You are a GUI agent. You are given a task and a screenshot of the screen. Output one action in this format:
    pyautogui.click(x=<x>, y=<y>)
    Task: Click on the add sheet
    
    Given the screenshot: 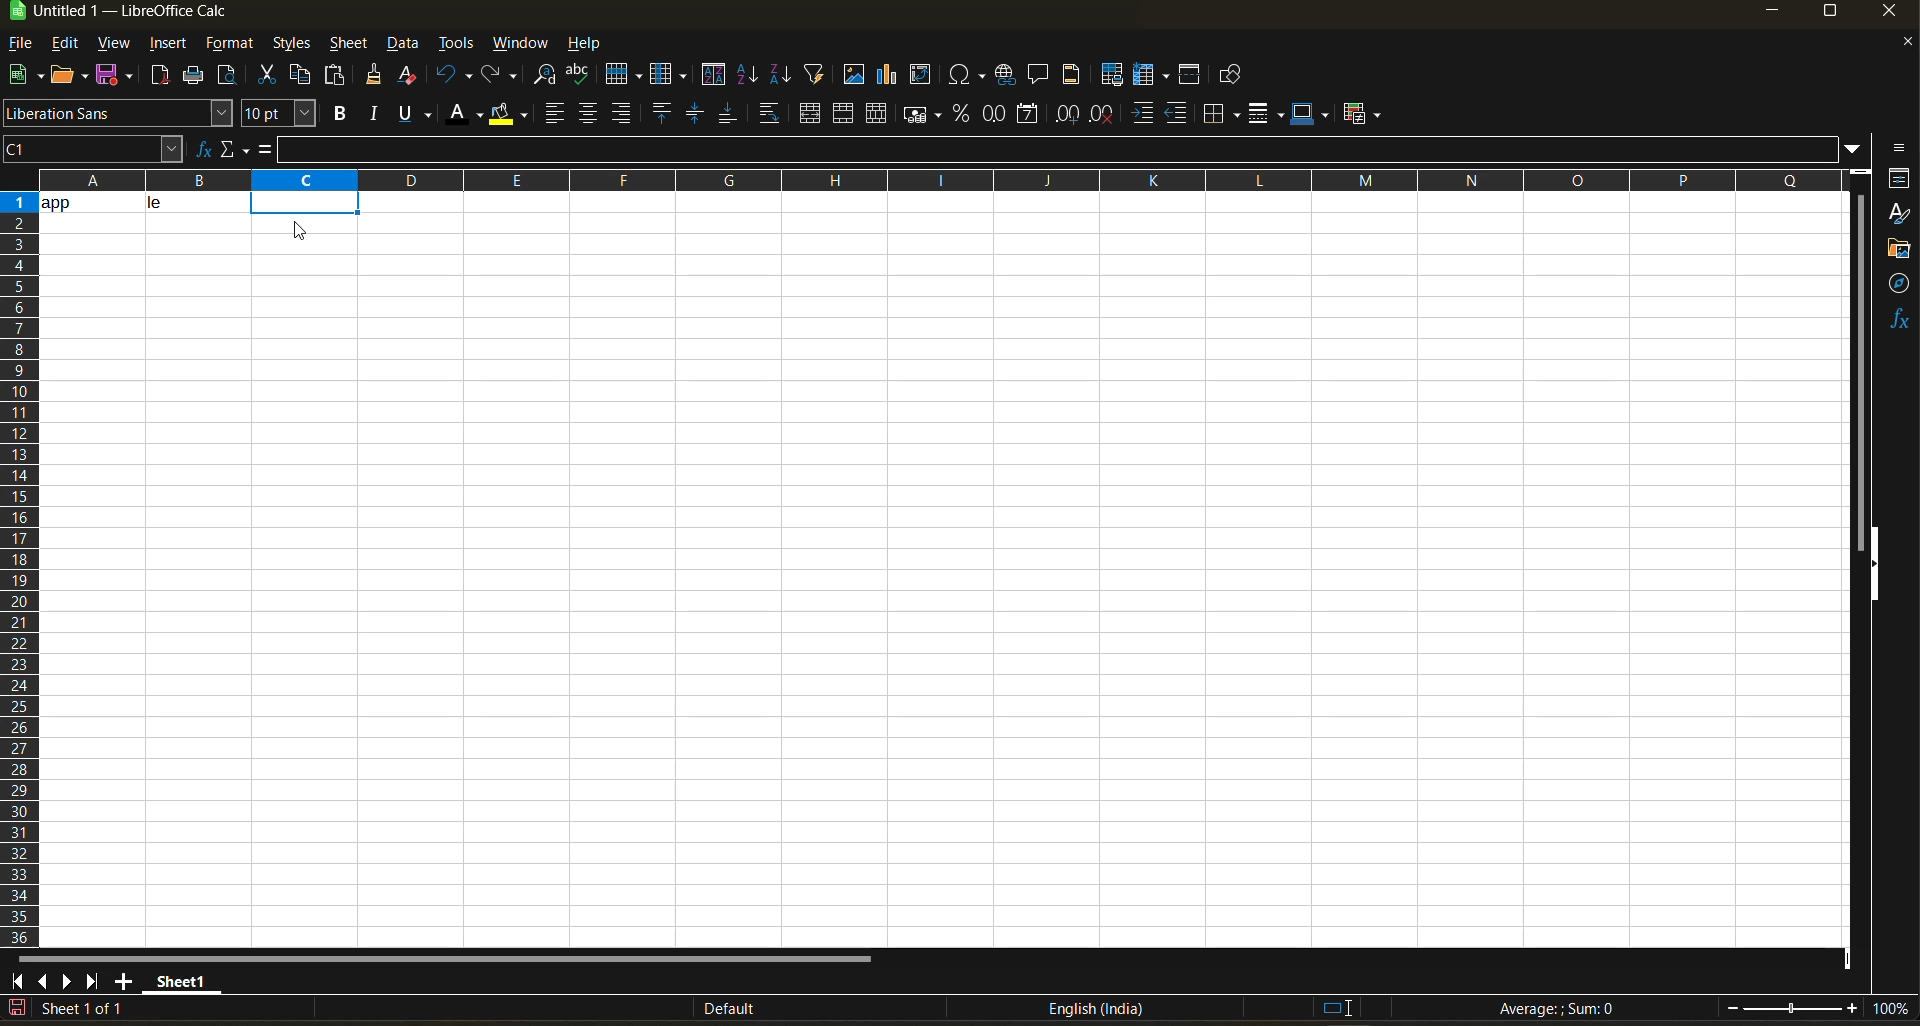 What is the action you would take?
    pyautogui.click(x=123, y=981)
    